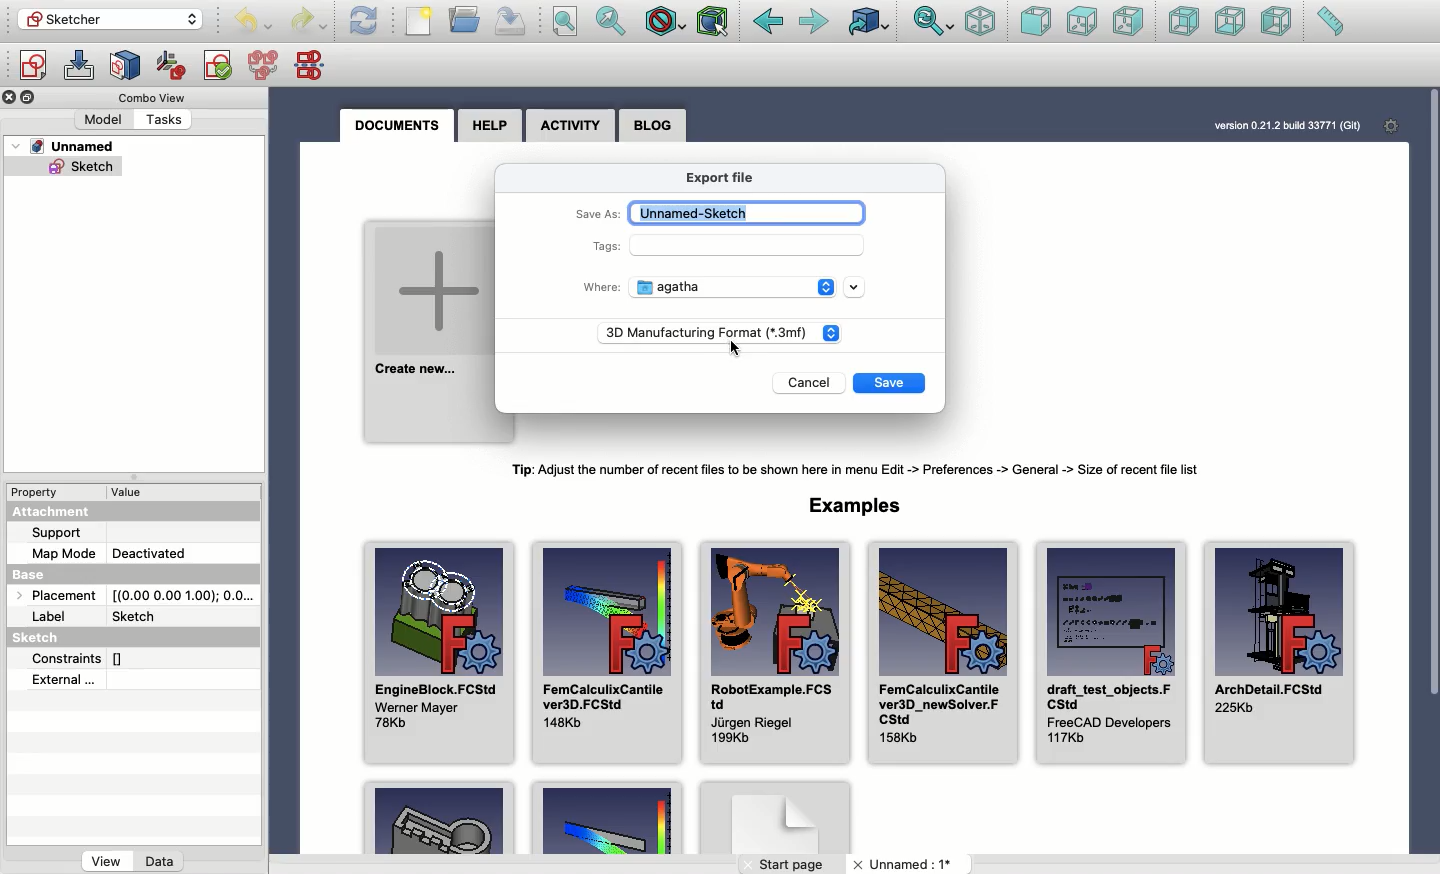  I want to click on EngineBlock.FCStd Wener Mayer 78Kb, so click(441, 653).